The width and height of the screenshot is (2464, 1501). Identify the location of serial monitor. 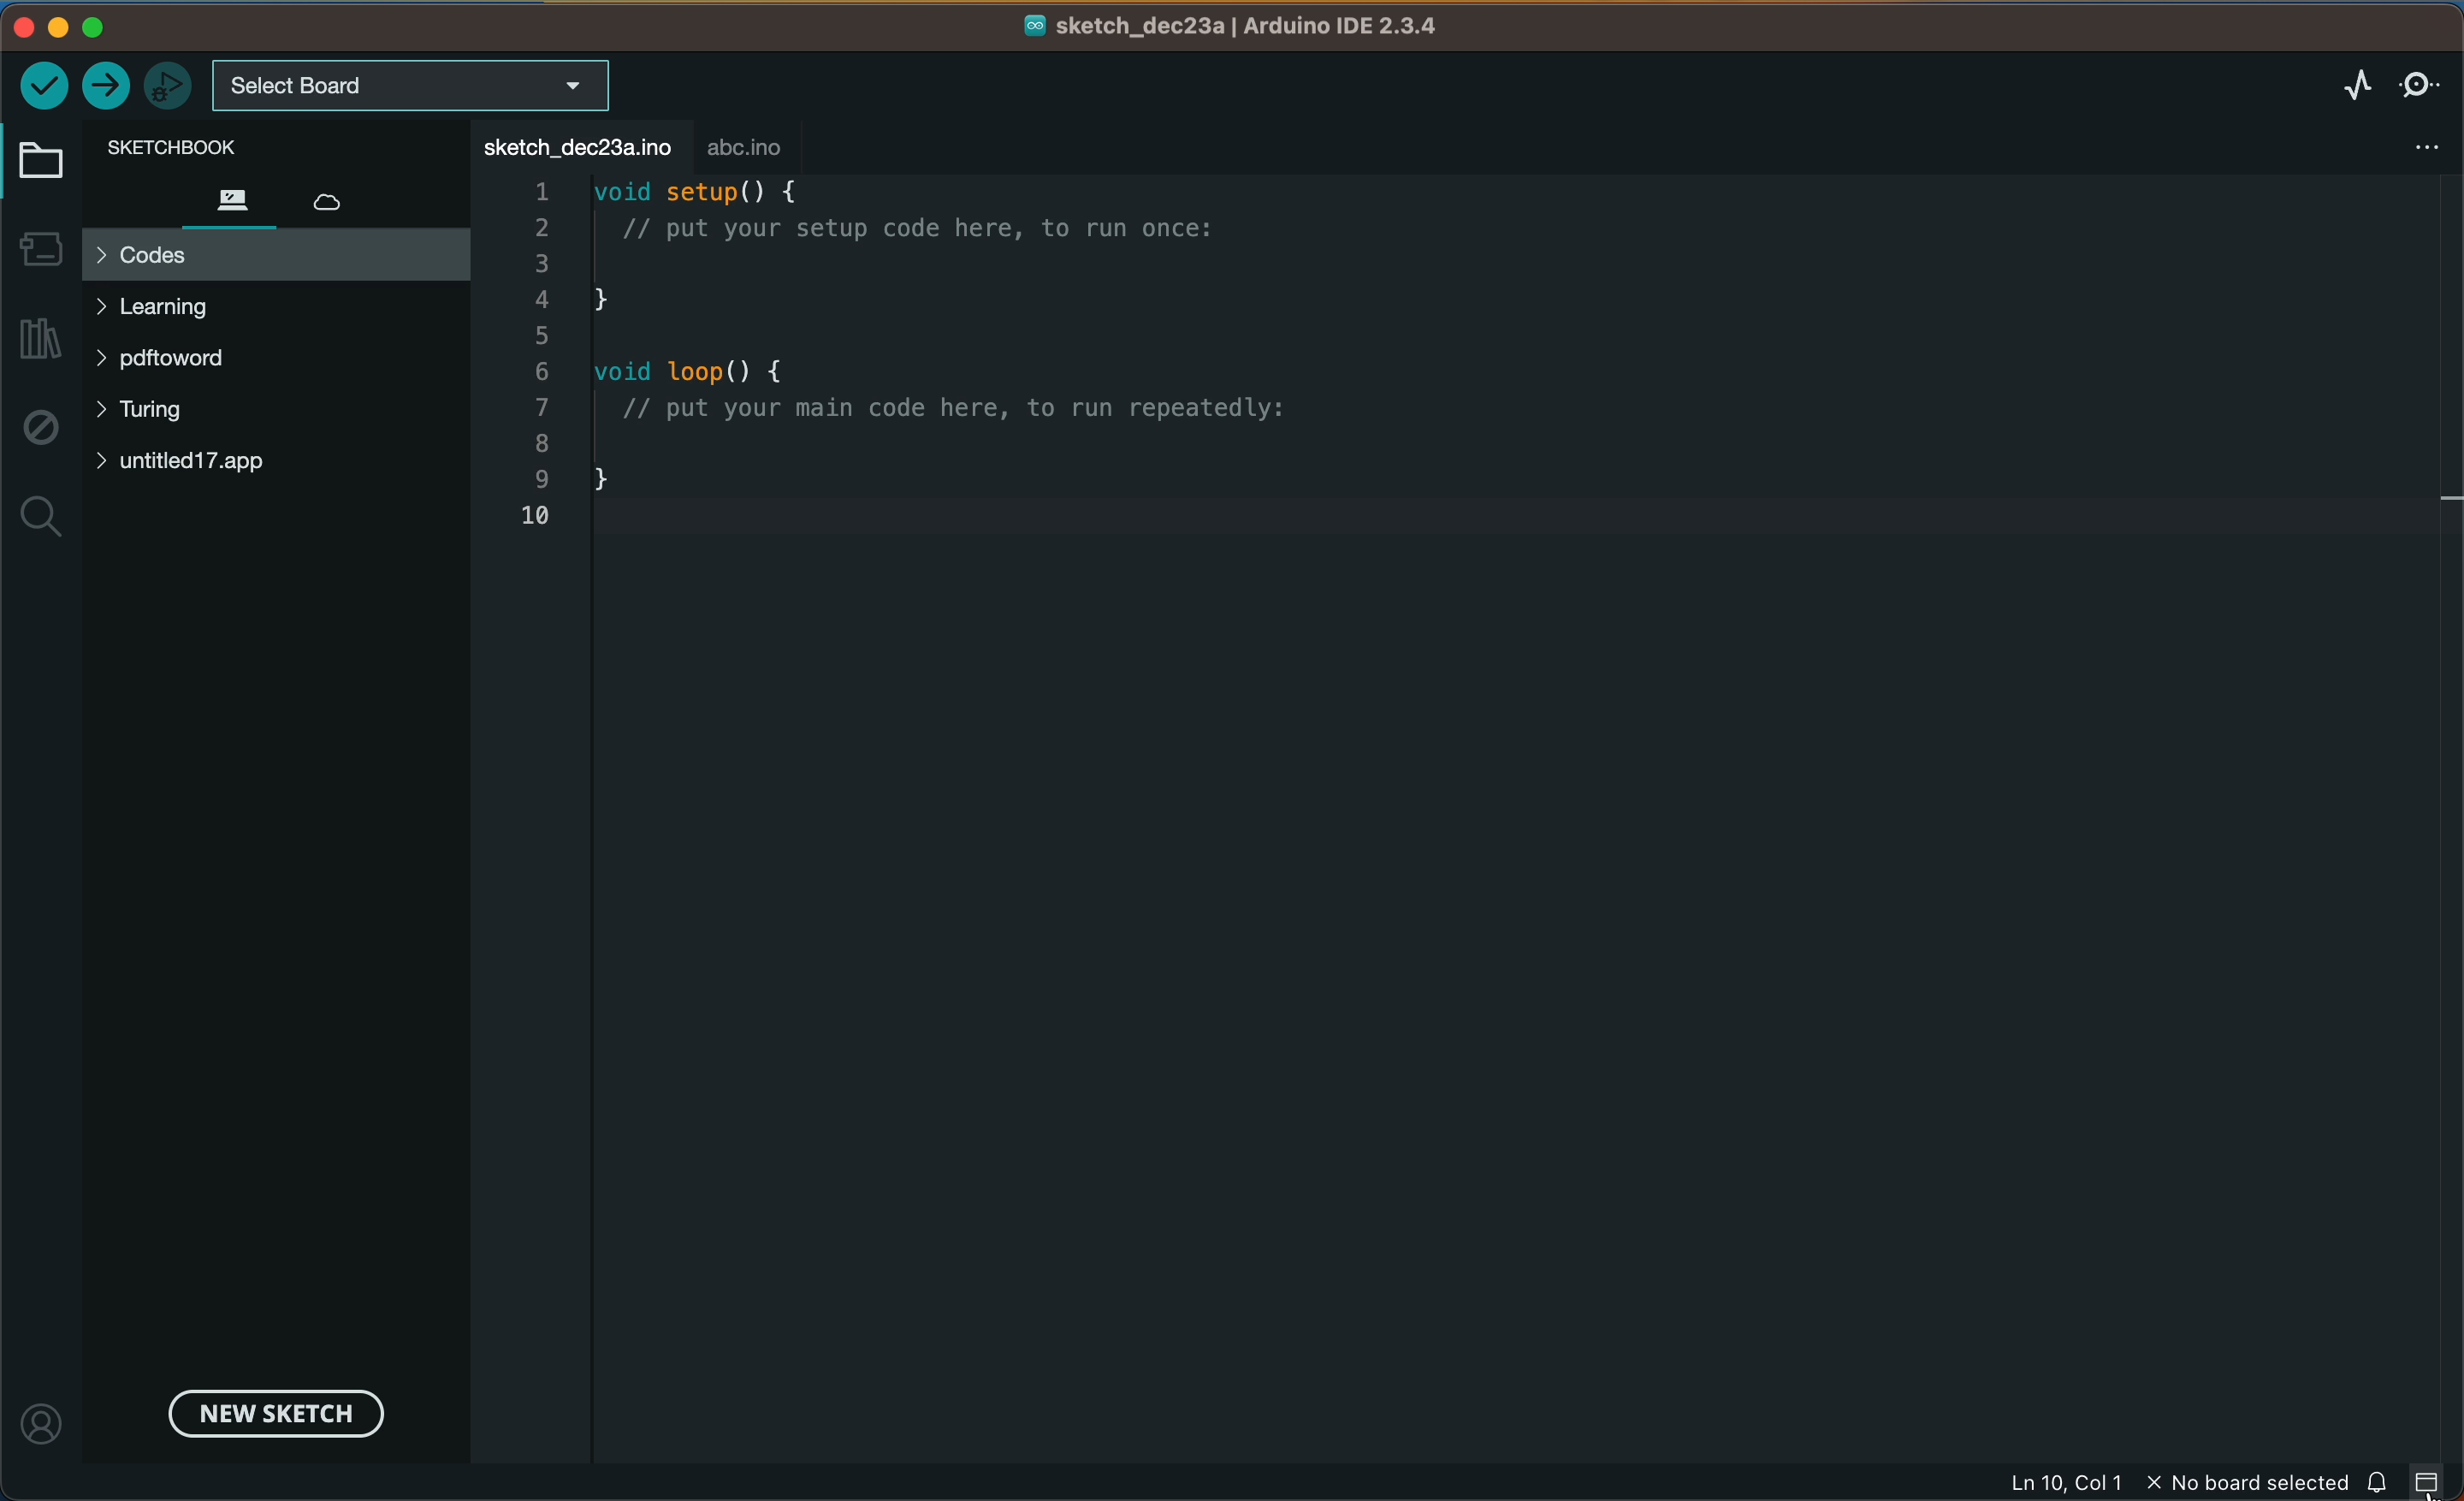
(2421, 77).